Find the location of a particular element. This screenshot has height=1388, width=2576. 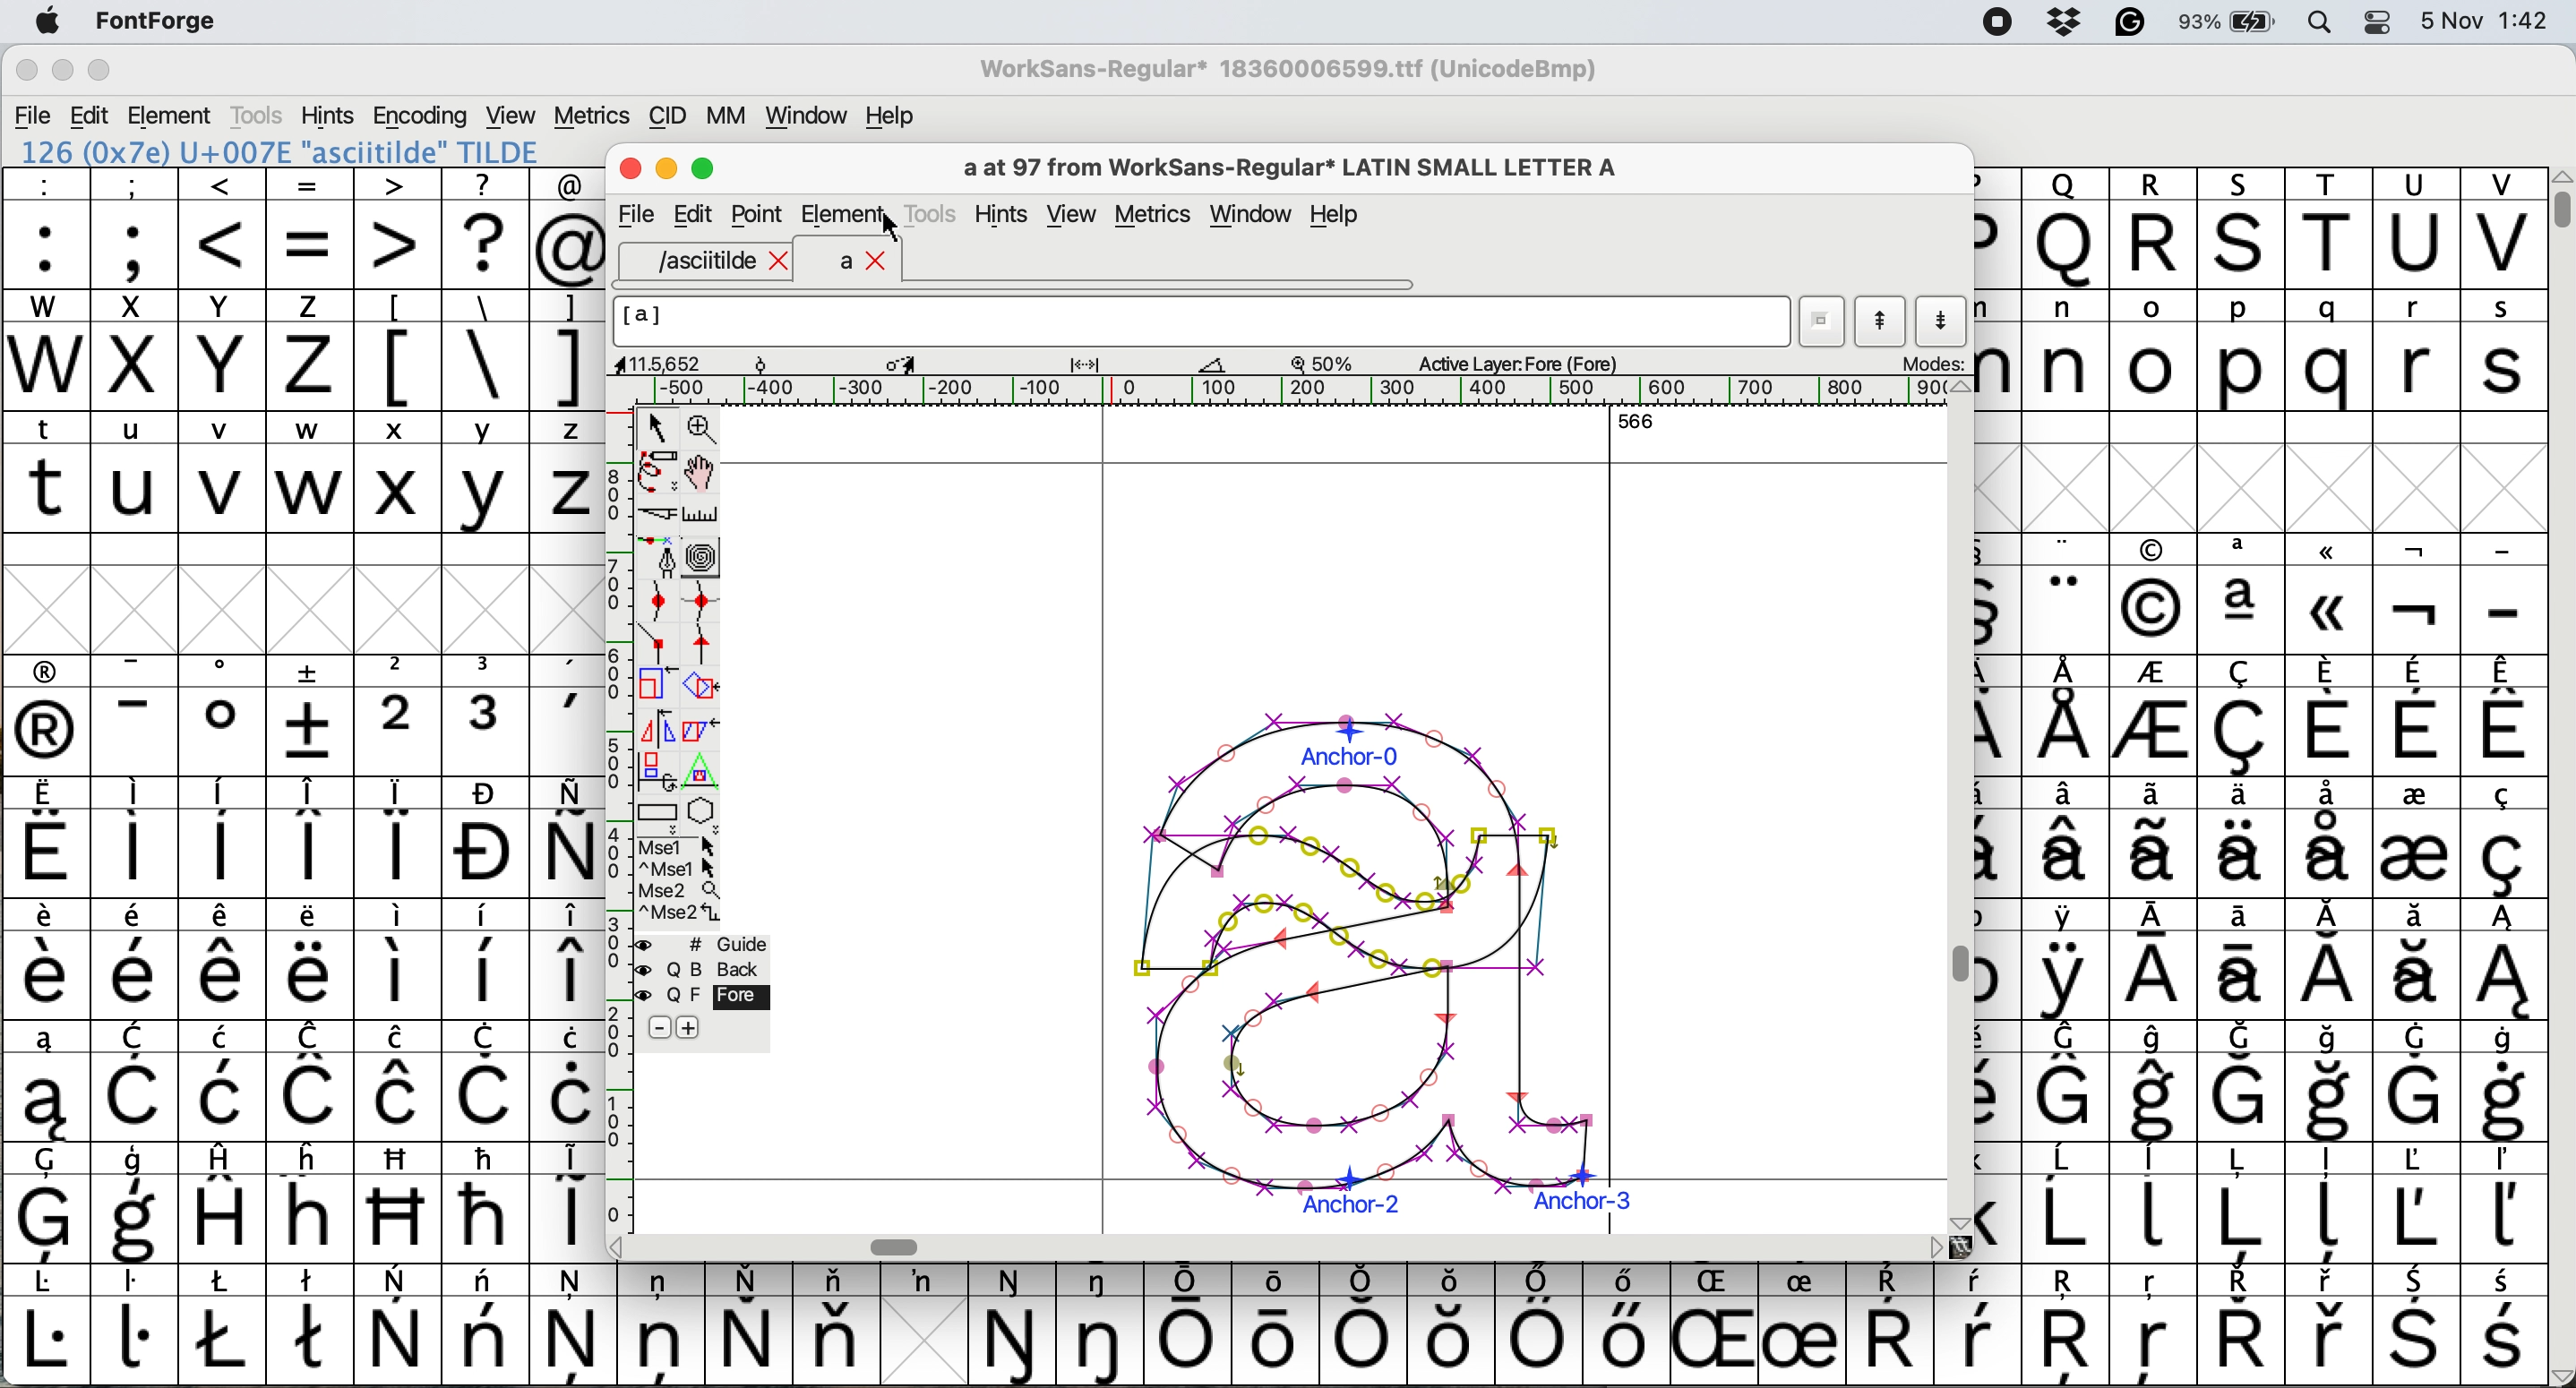

symbol is located at coordinates (228, 1081).